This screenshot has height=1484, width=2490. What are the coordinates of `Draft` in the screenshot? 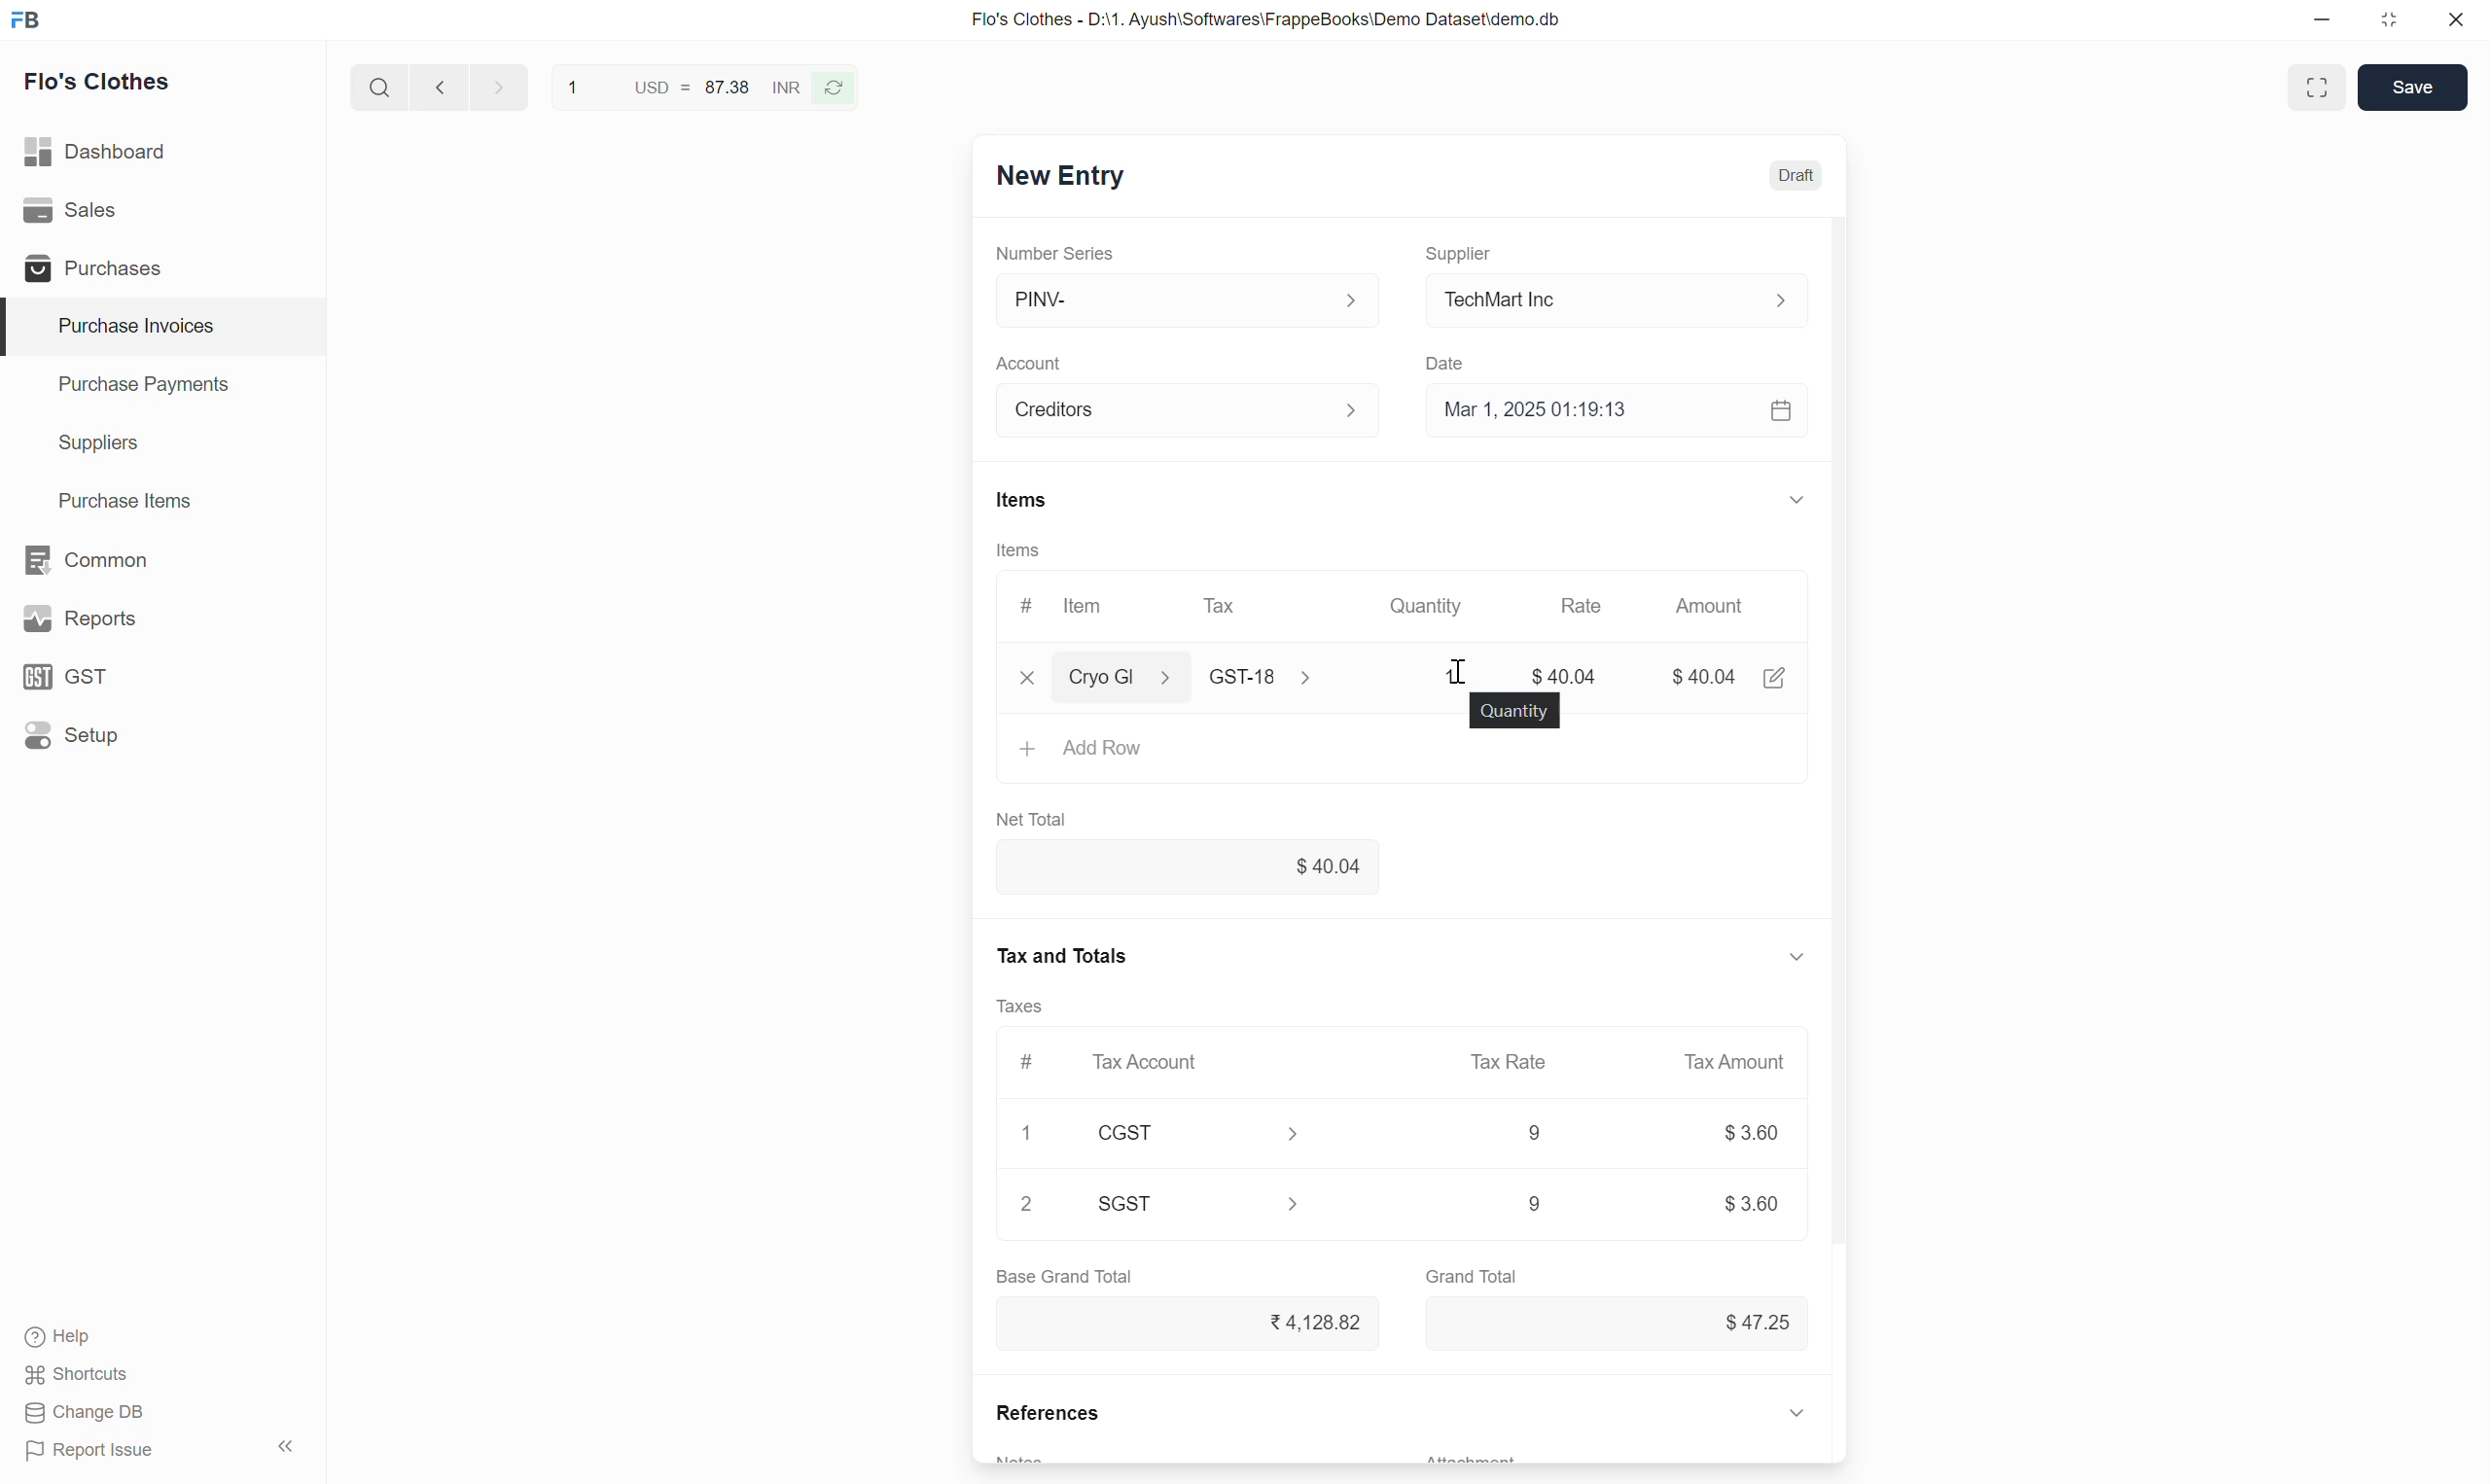 It's located at (1798, 177).